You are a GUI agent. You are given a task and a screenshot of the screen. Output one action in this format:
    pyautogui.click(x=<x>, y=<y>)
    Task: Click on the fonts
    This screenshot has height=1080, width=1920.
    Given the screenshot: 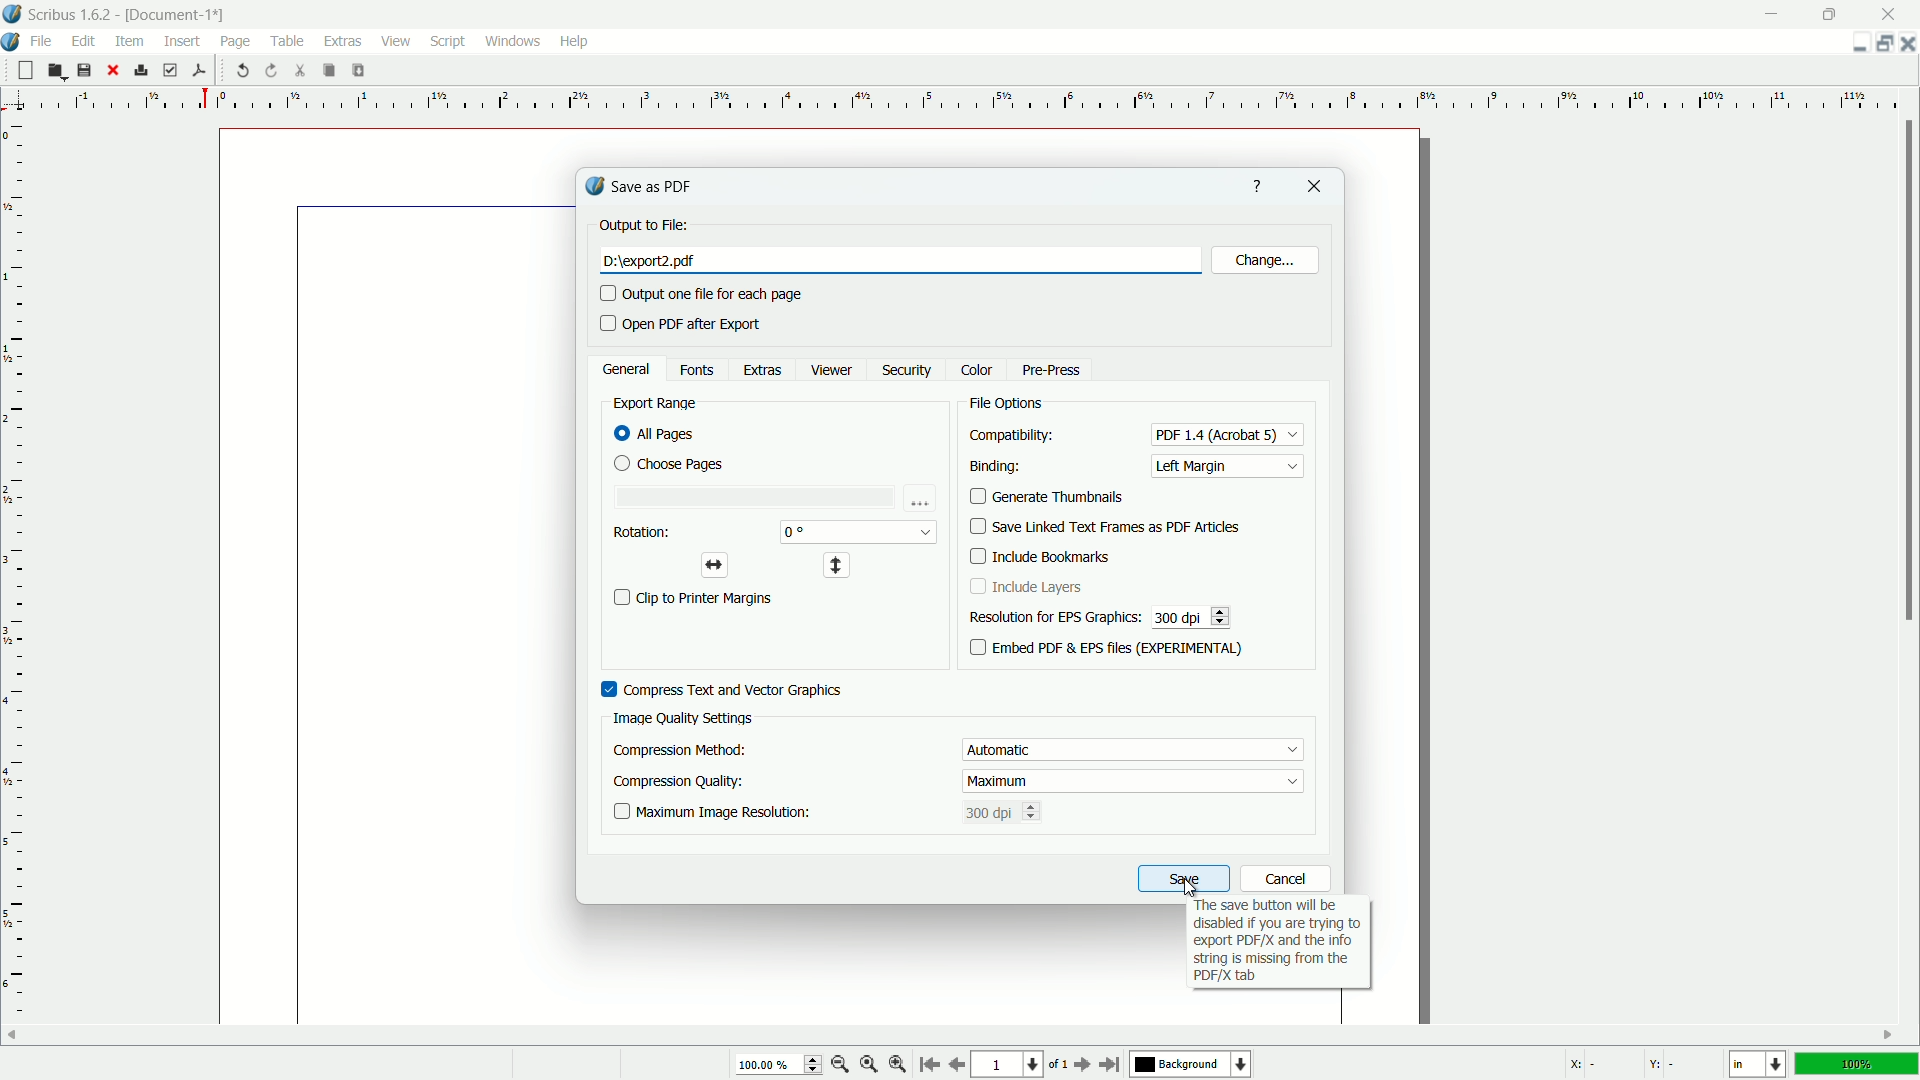 What is the action you would take?
    pyautogui.click(x=698, y=370)
    